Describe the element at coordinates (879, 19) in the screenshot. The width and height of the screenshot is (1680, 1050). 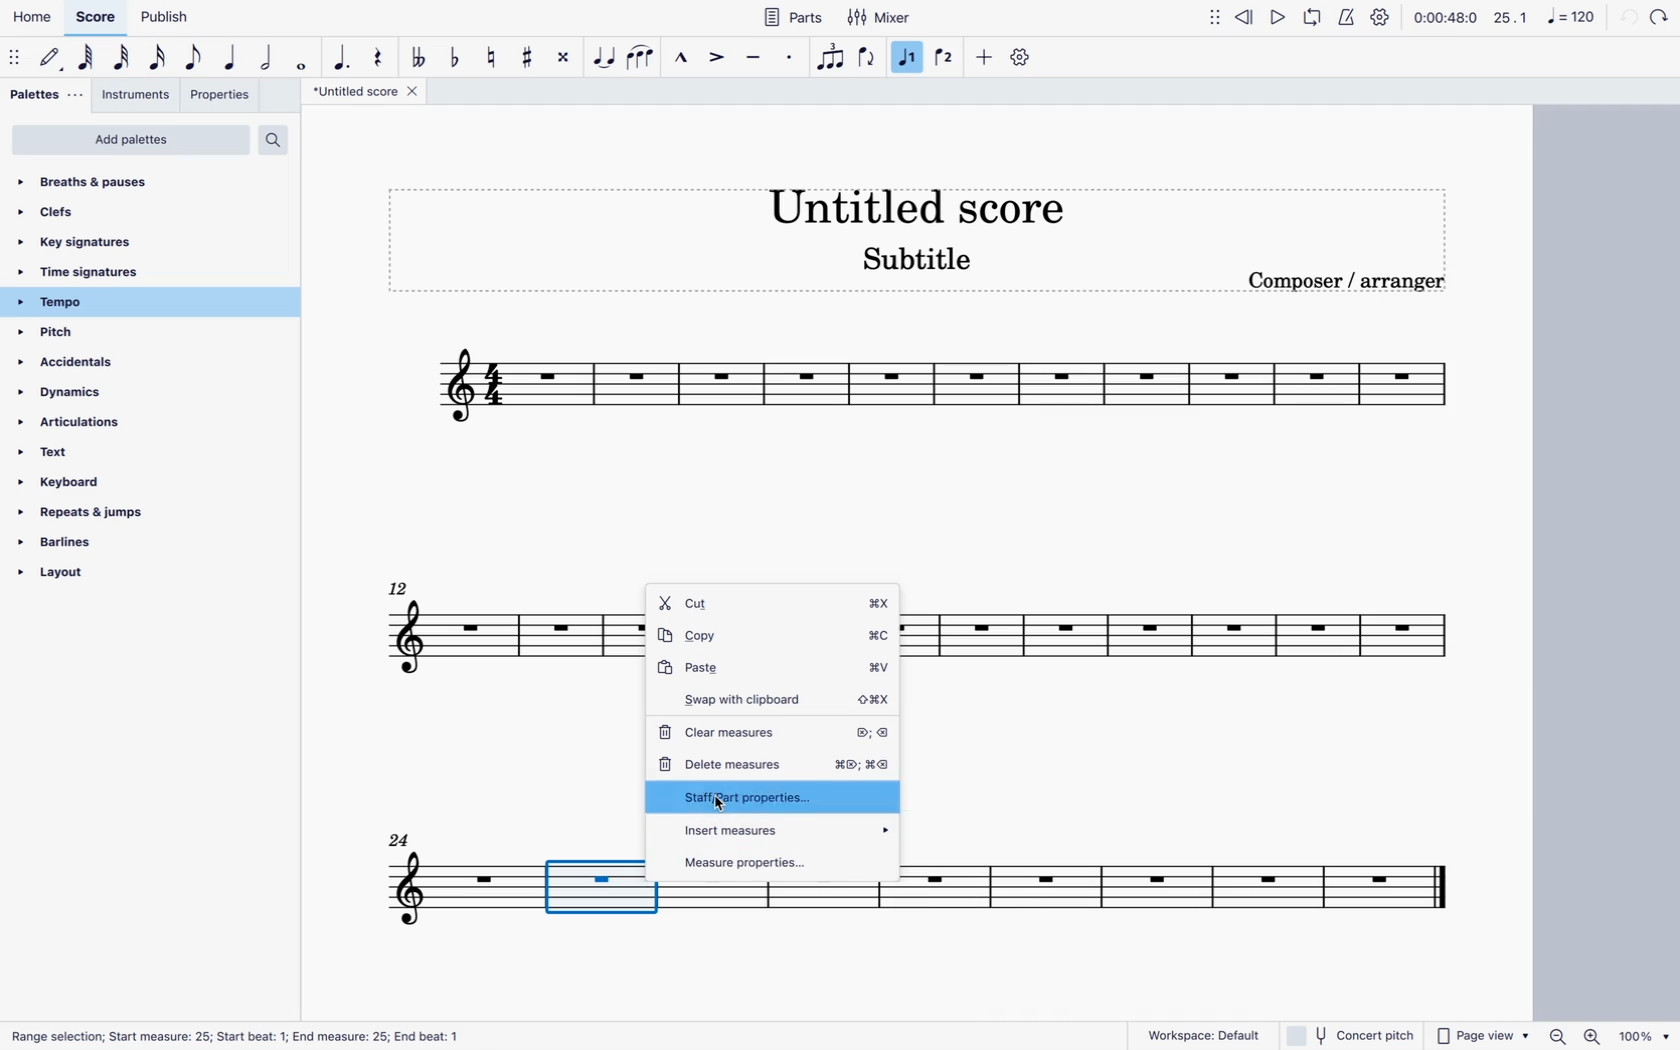
I see `mixer` at that location.